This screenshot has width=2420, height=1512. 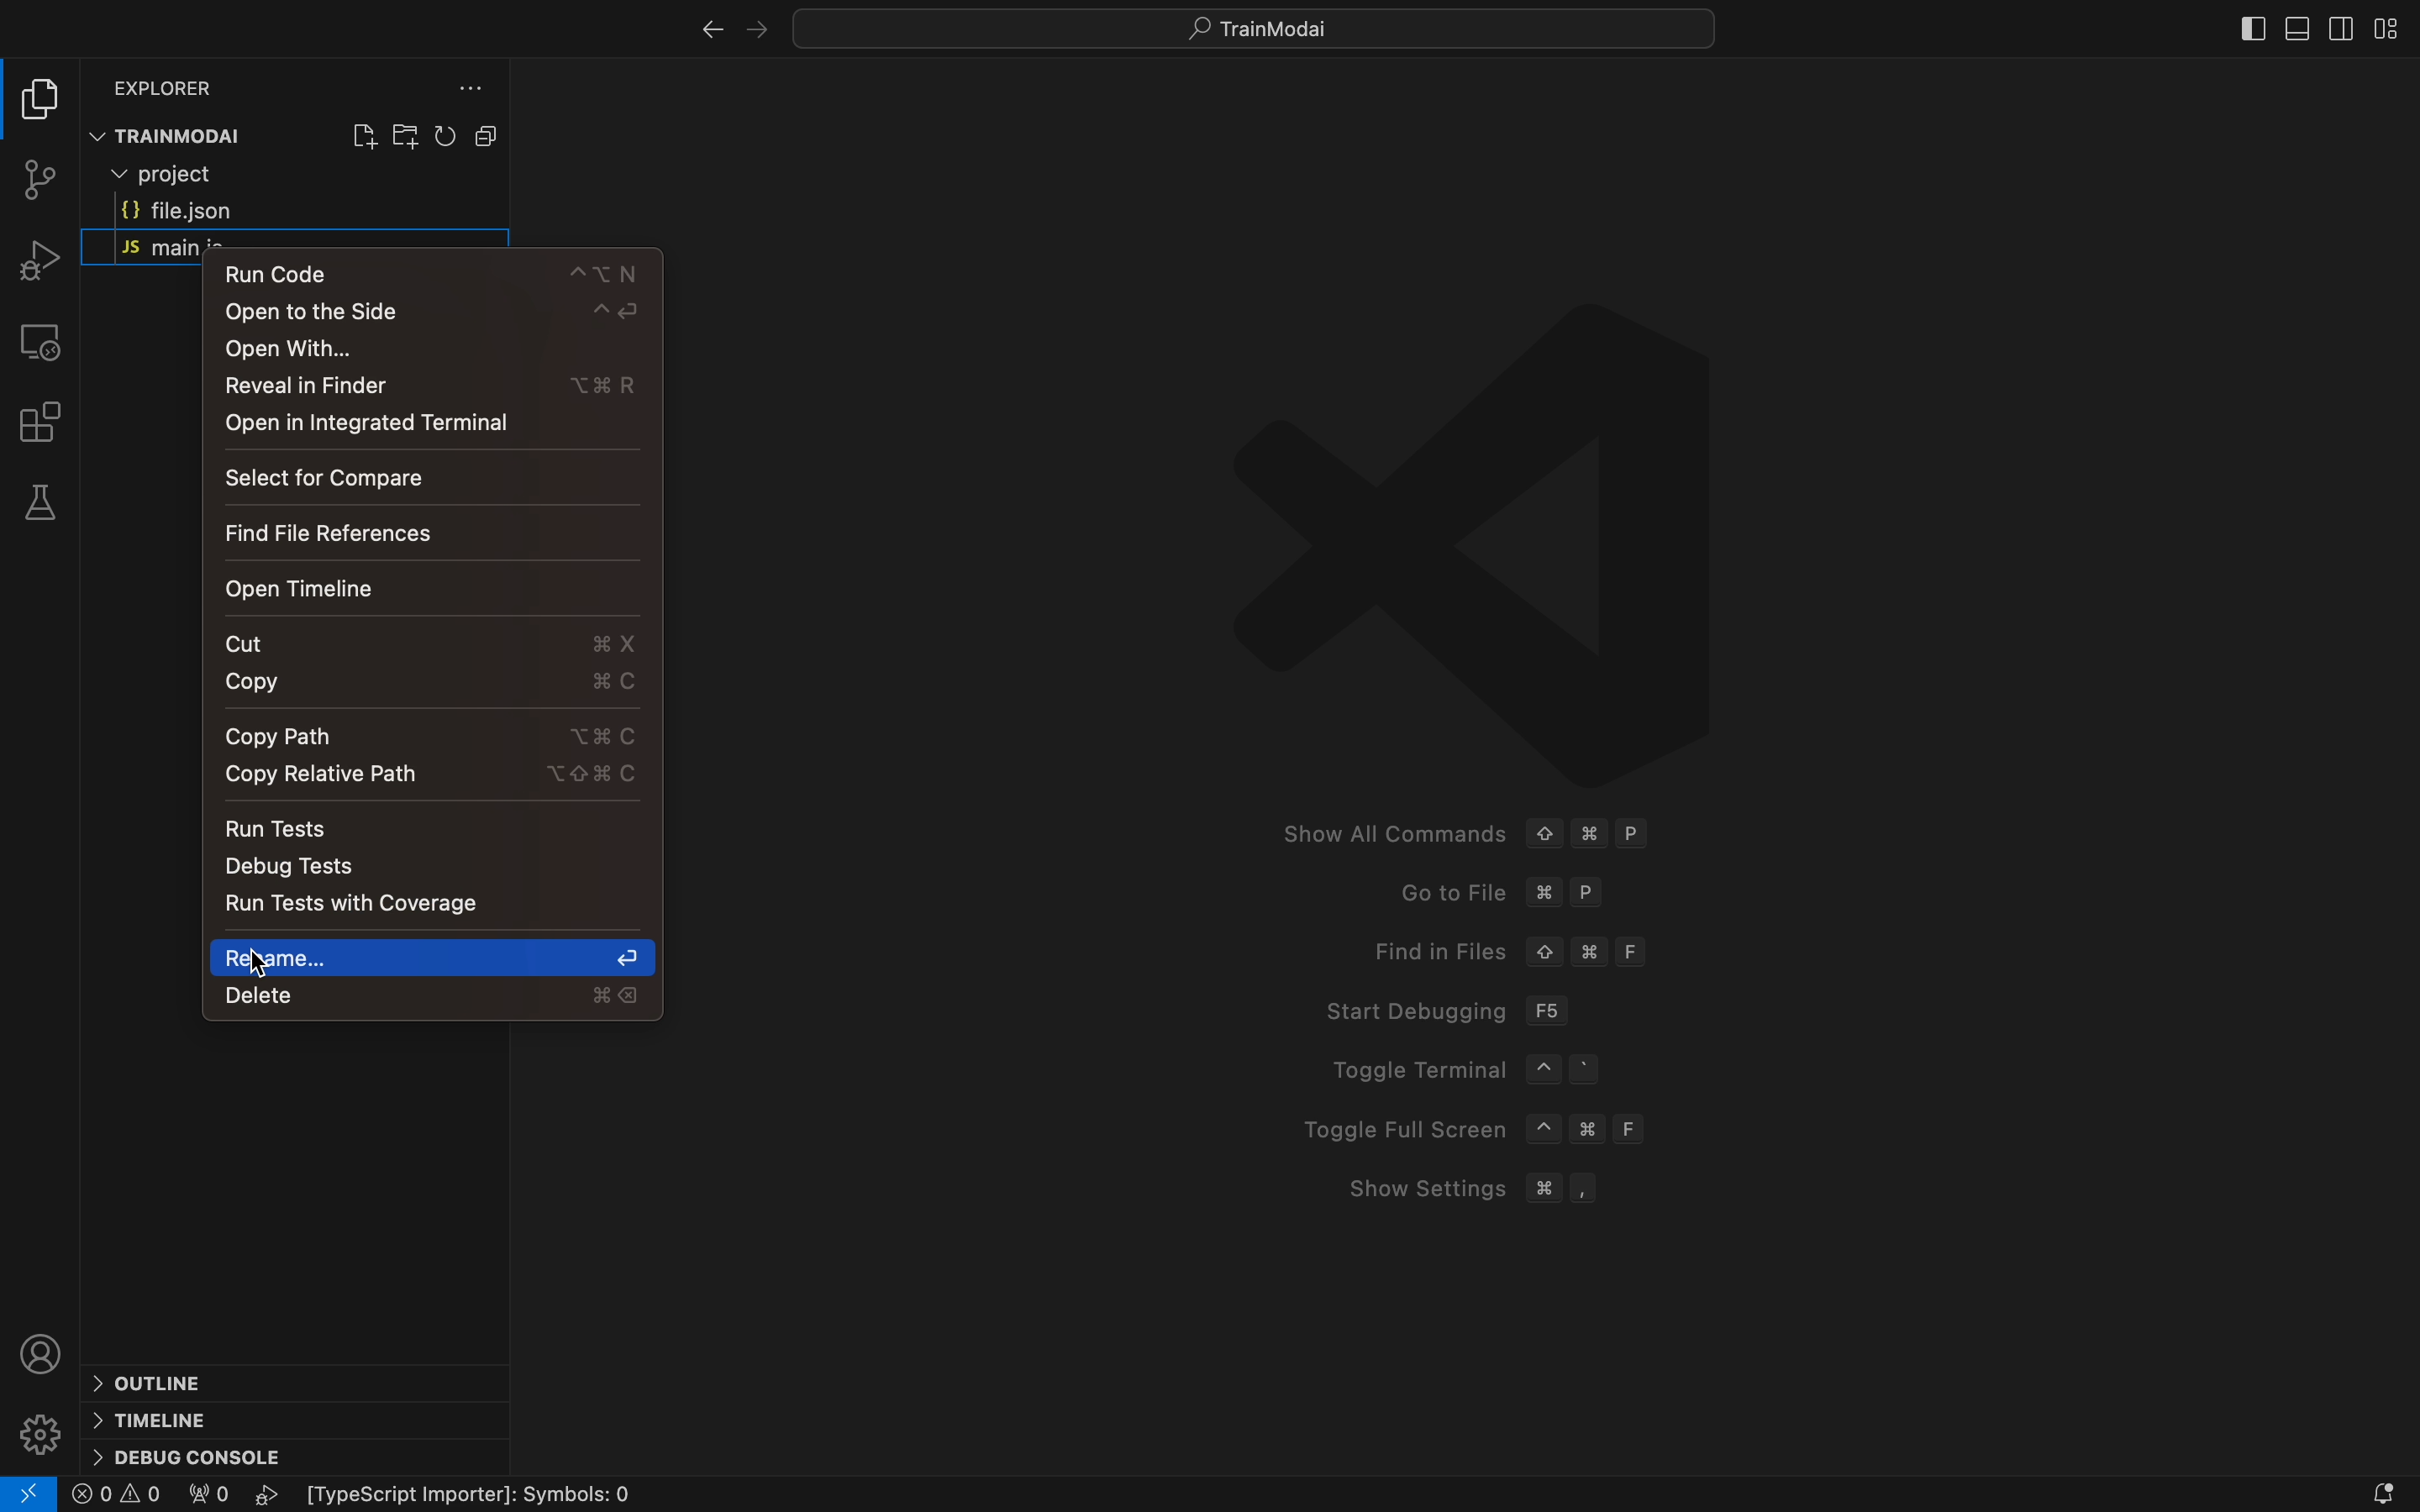 What do you see at coordinates (438, 277) in the screenshot?
I see `run code` at bounding box center [438, 277].